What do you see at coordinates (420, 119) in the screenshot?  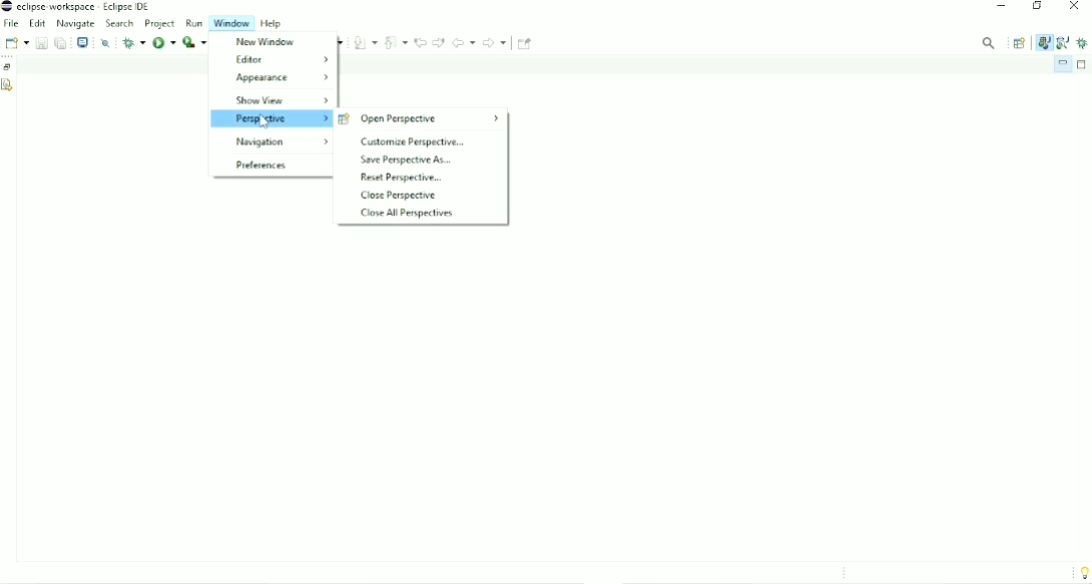 I see `open perspective` at bounding box center [420, 119].